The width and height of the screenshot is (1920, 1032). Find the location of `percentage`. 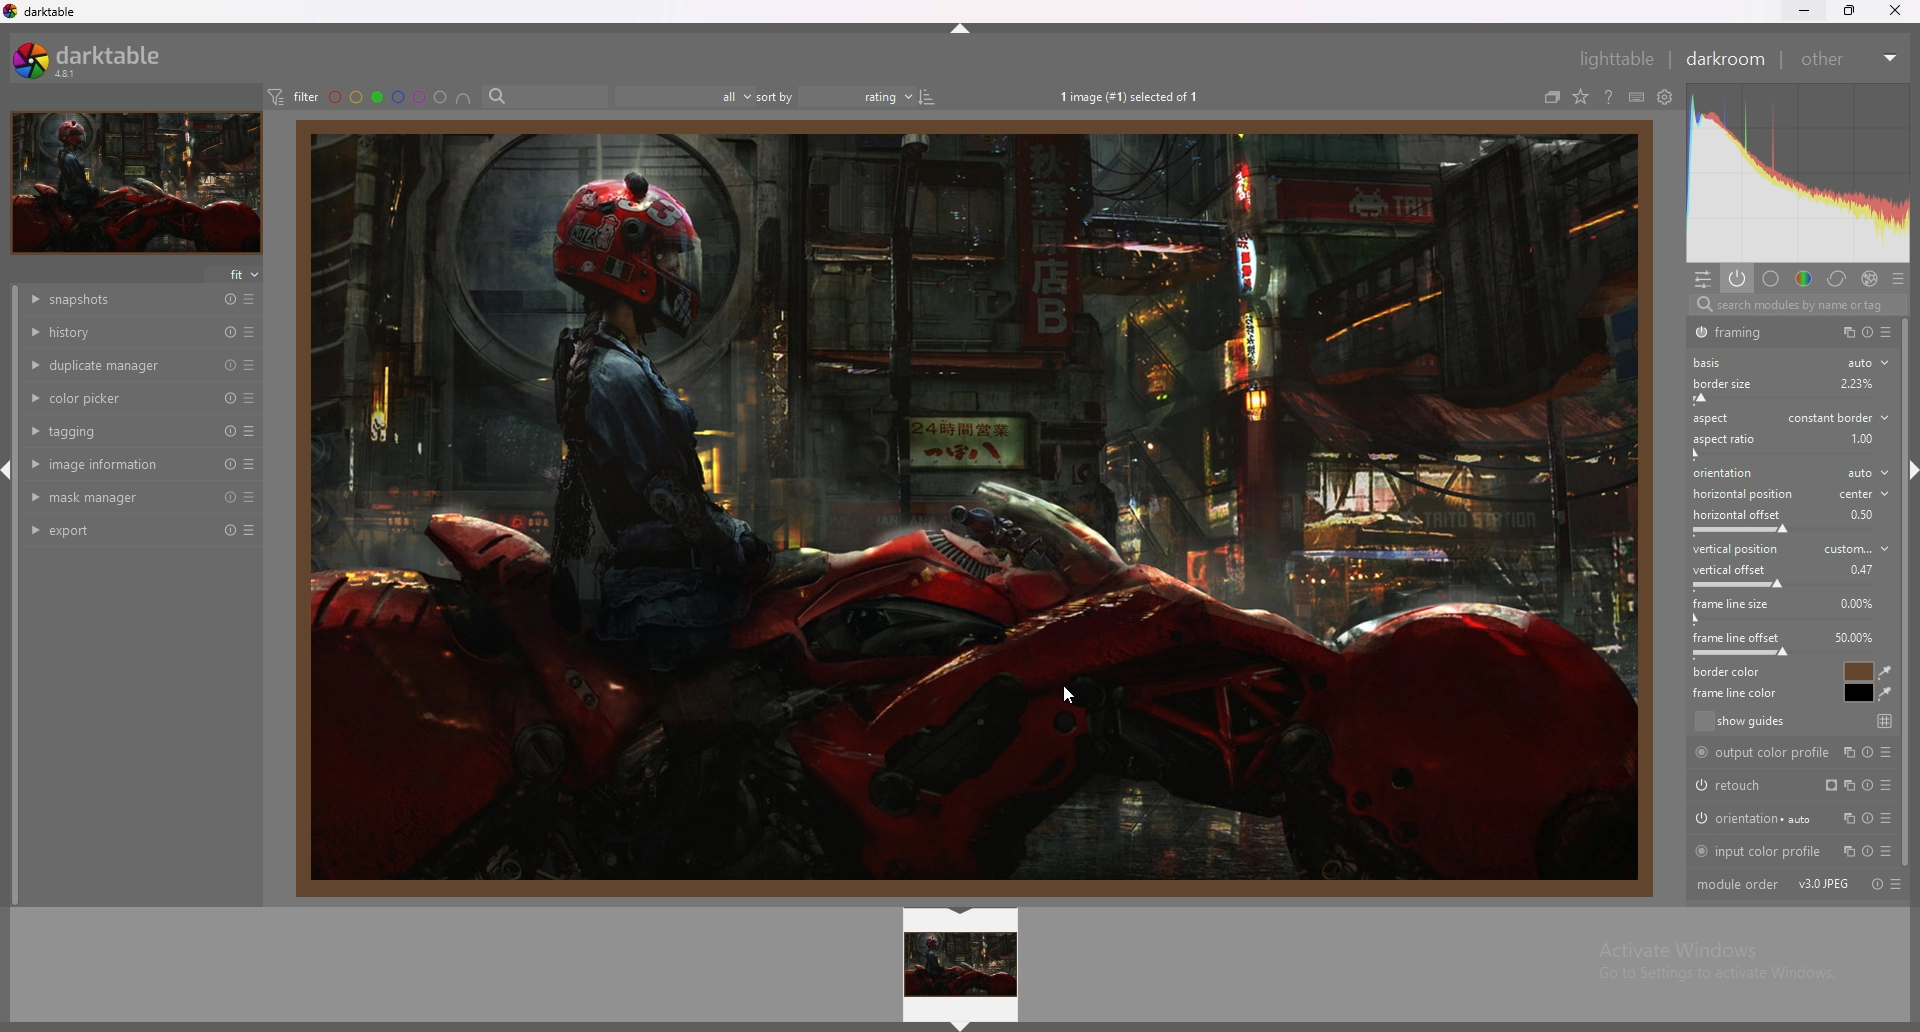

percentage is located at coordinates (1862, 568).